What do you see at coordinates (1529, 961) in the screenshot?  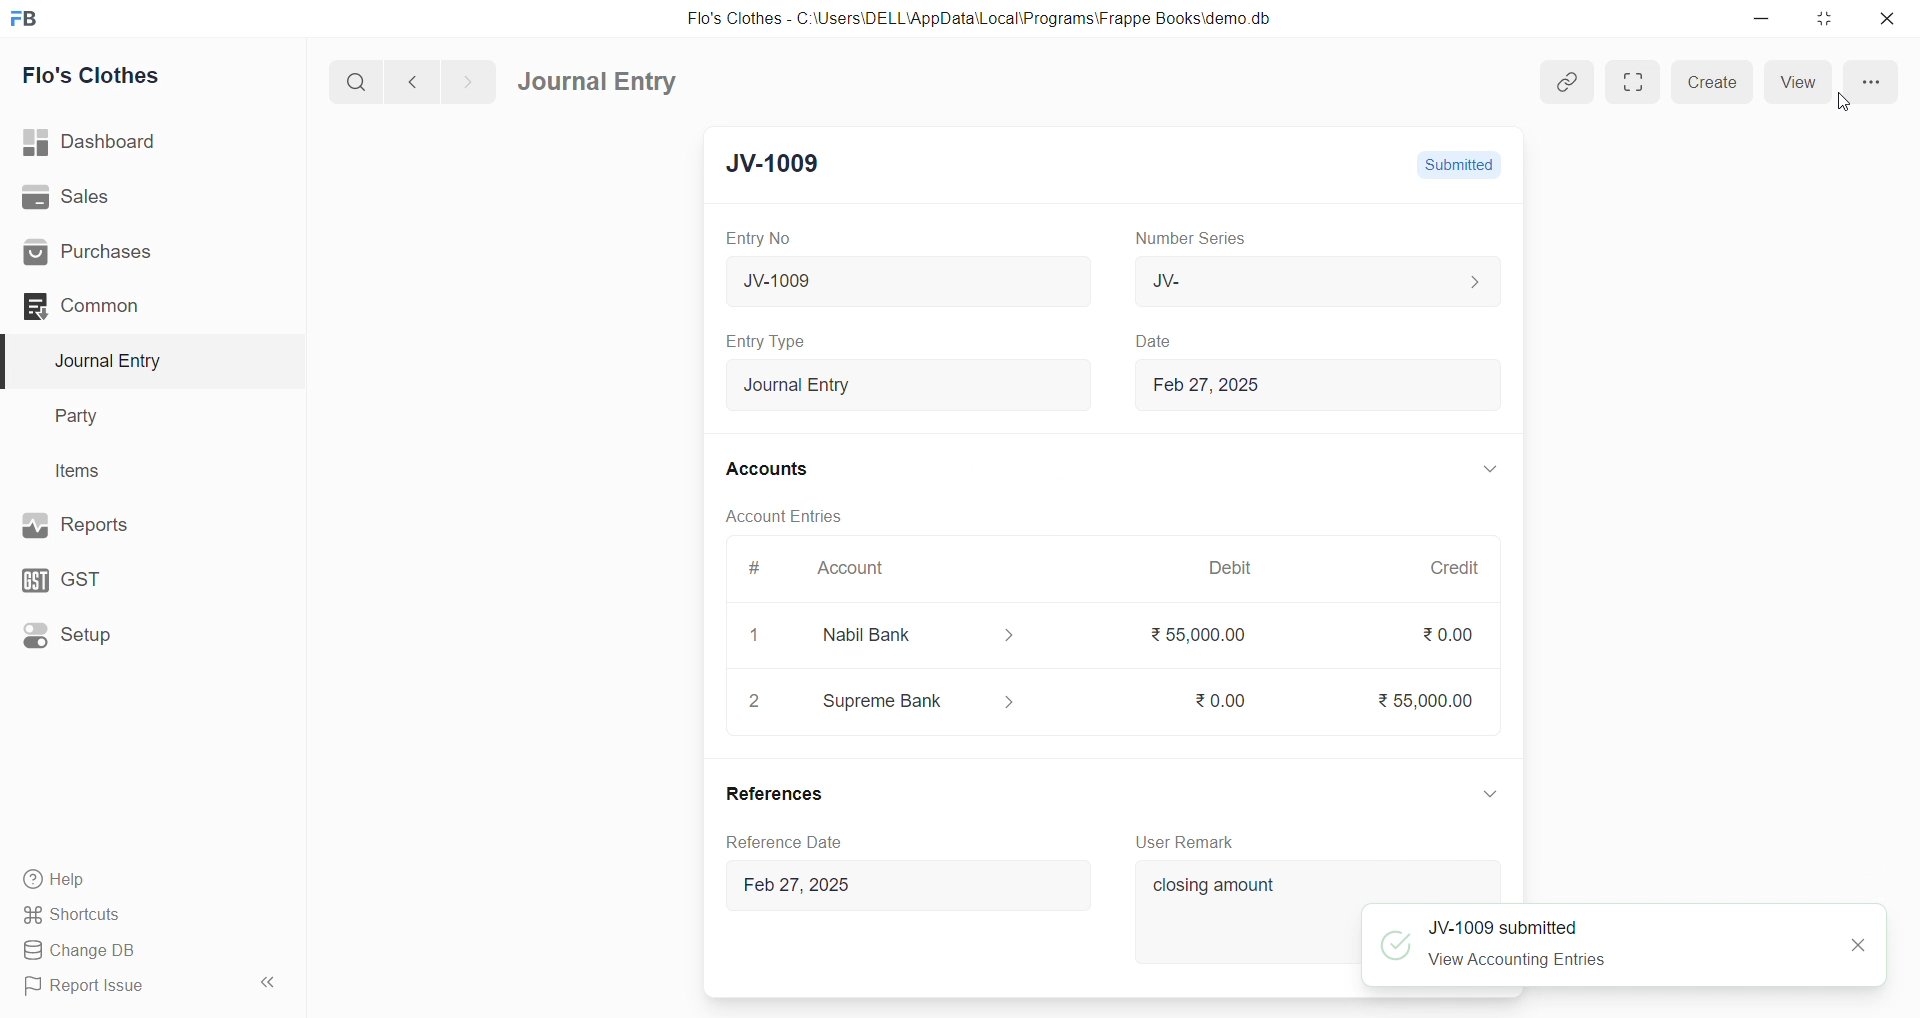 I see `View Accounting Entries` at bounding box center [1529, 961].